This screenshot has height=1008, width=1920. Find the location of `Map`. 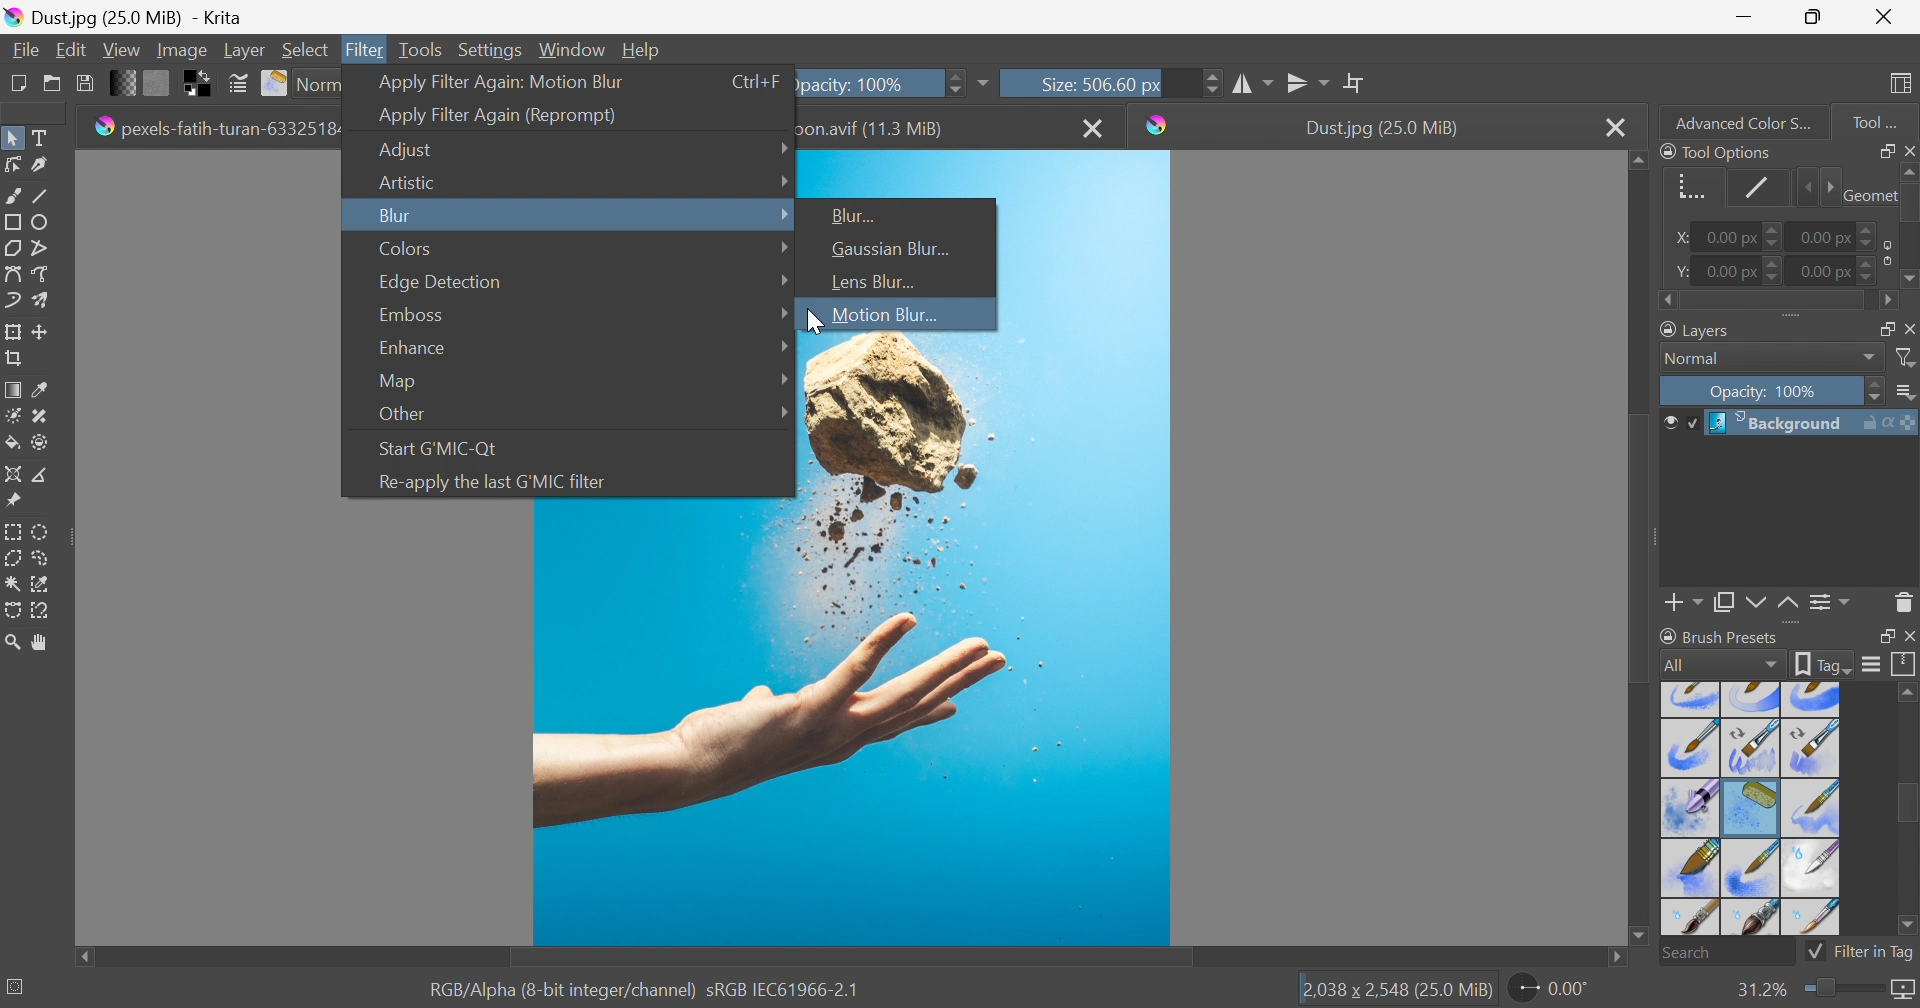

Map is located at coordinates (396, 382).